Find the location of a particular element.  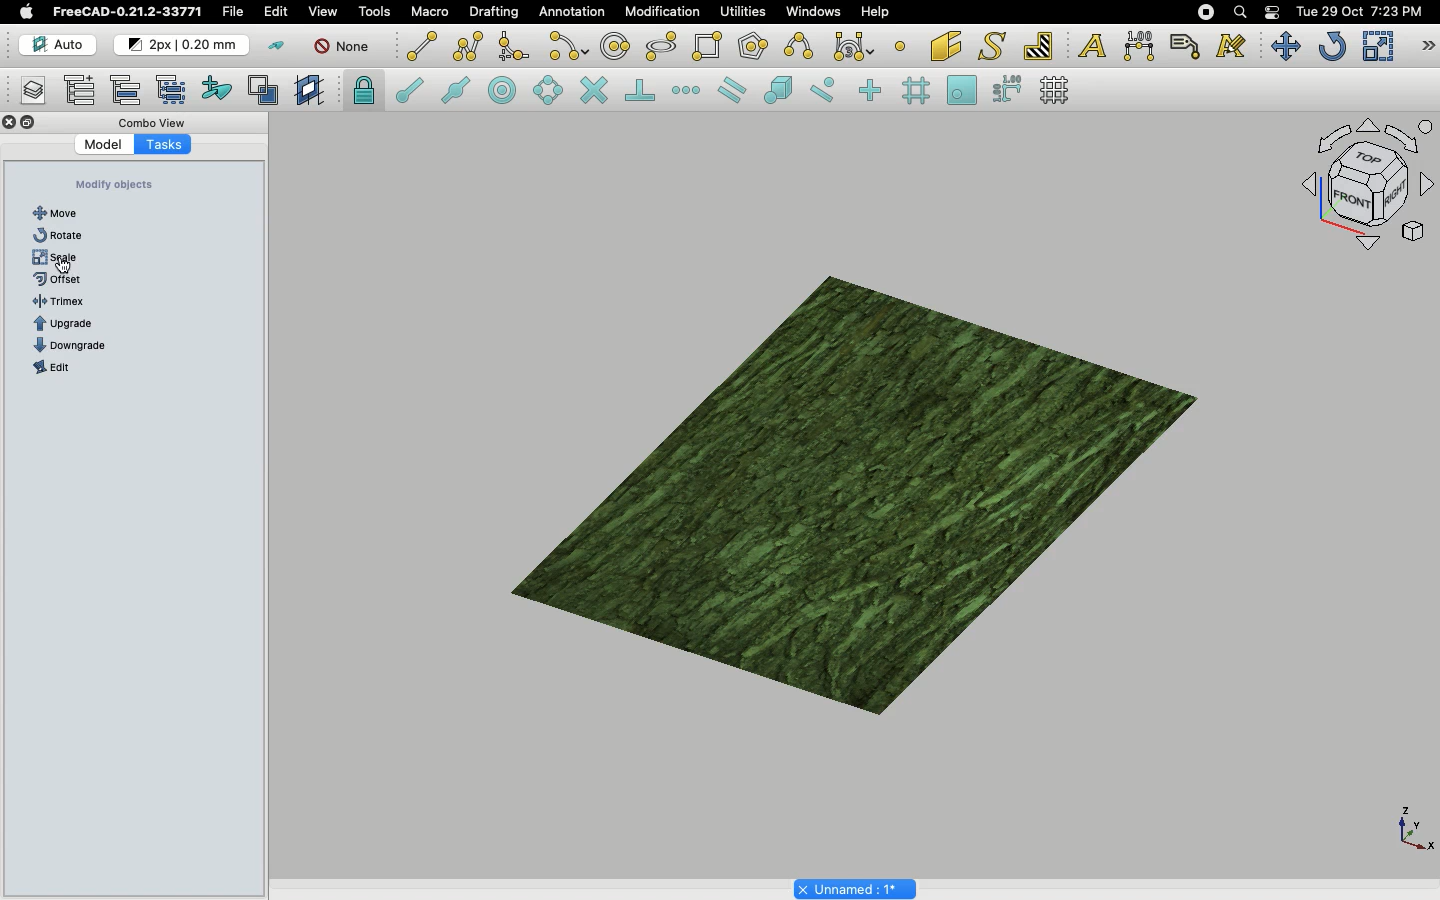

Polyline is located at coordinates (468, 46).